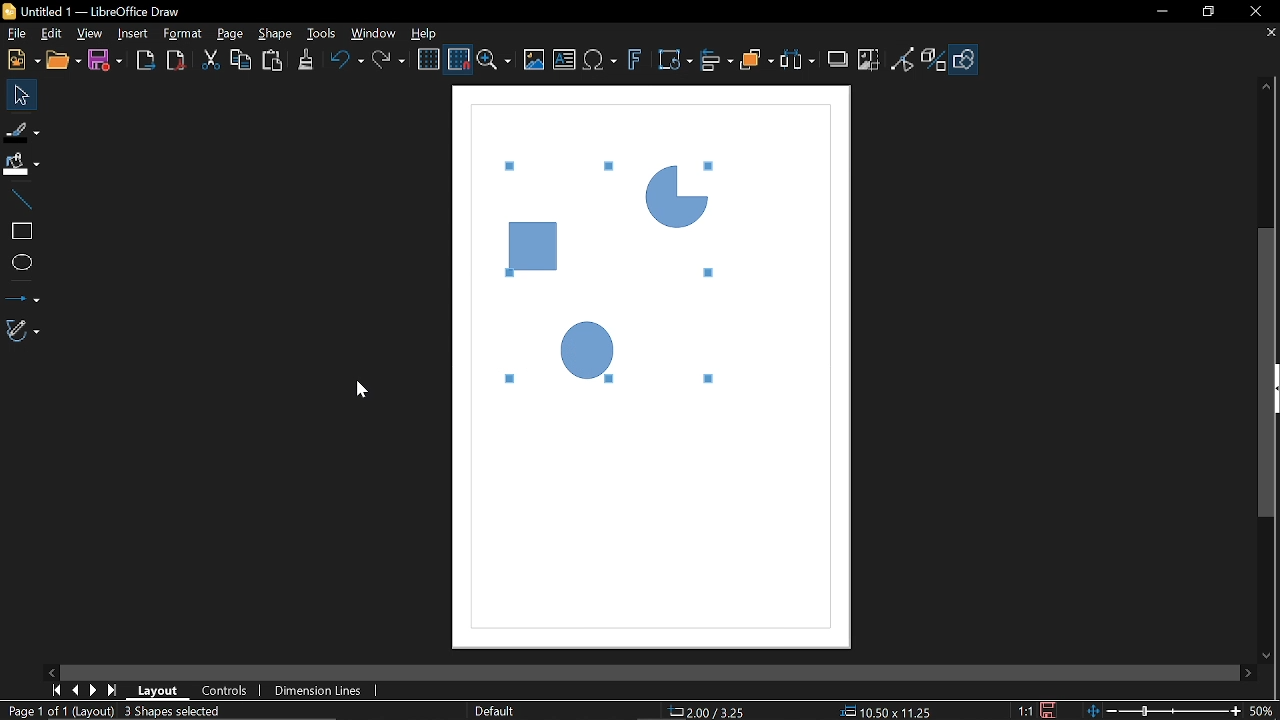  Describe the element at coordinates (610, 279) in the screenshot. I see `Objects ungroupes` at that location.